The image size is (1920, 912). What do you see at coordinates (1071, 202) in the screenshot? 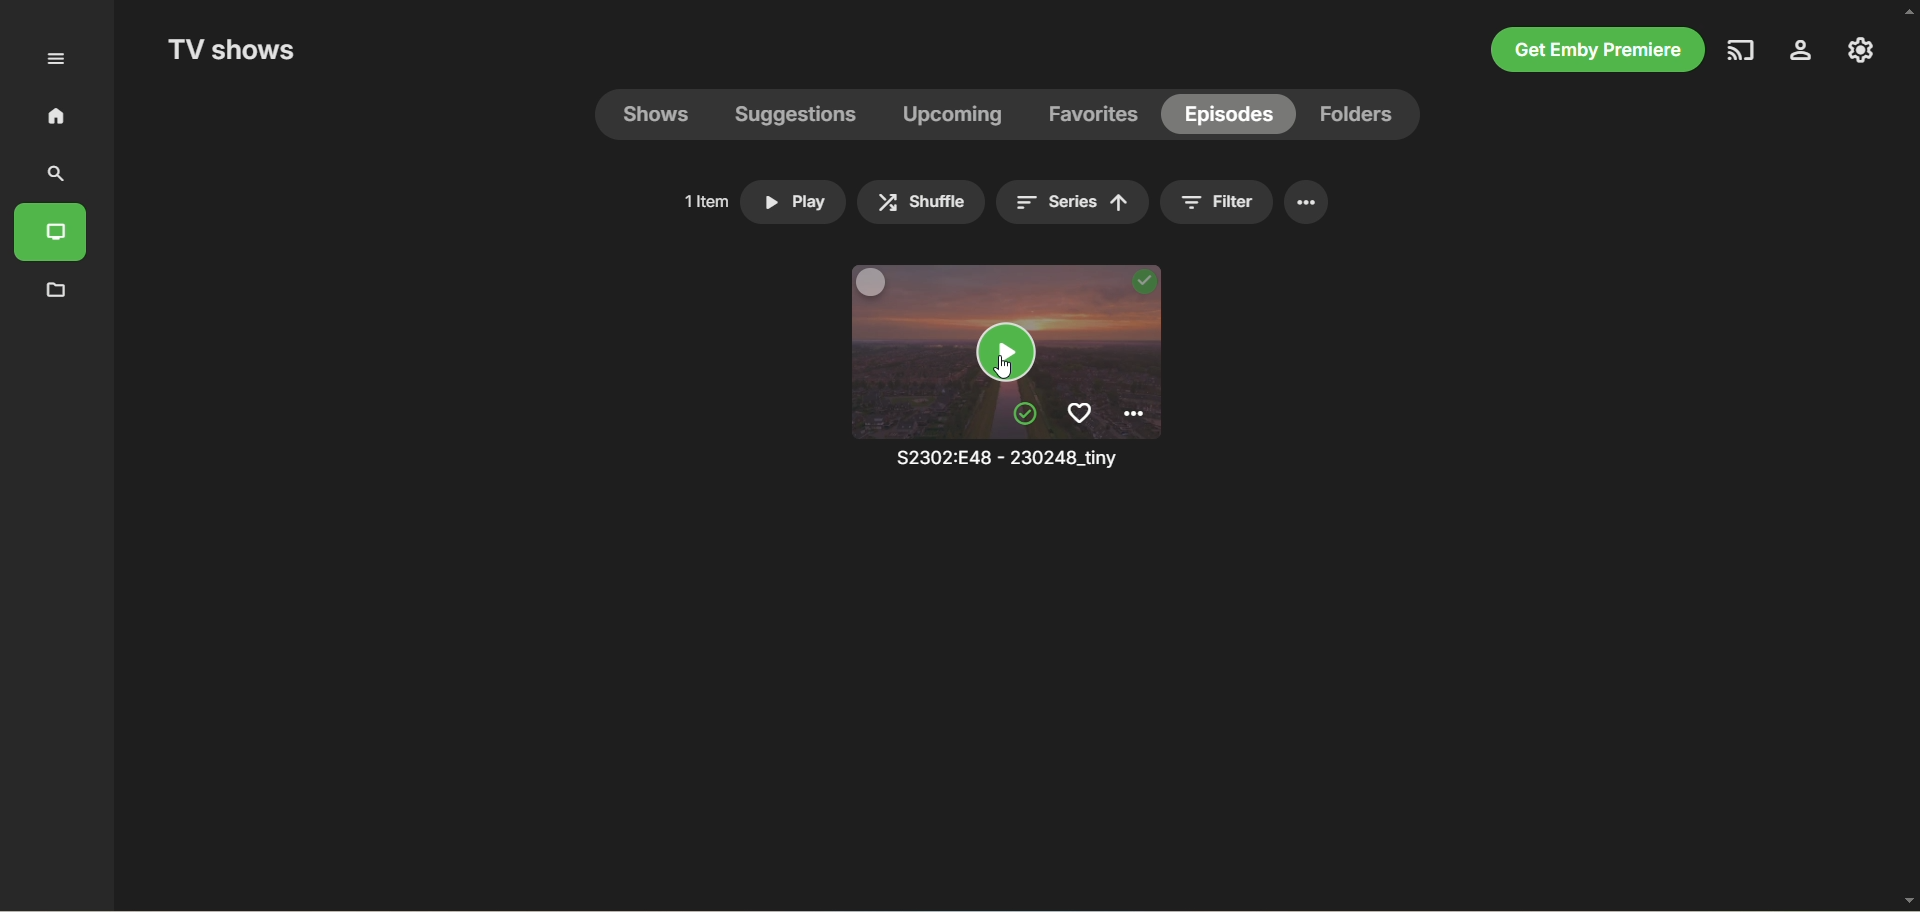
I see `Series` at bounding box center [1071, 202].